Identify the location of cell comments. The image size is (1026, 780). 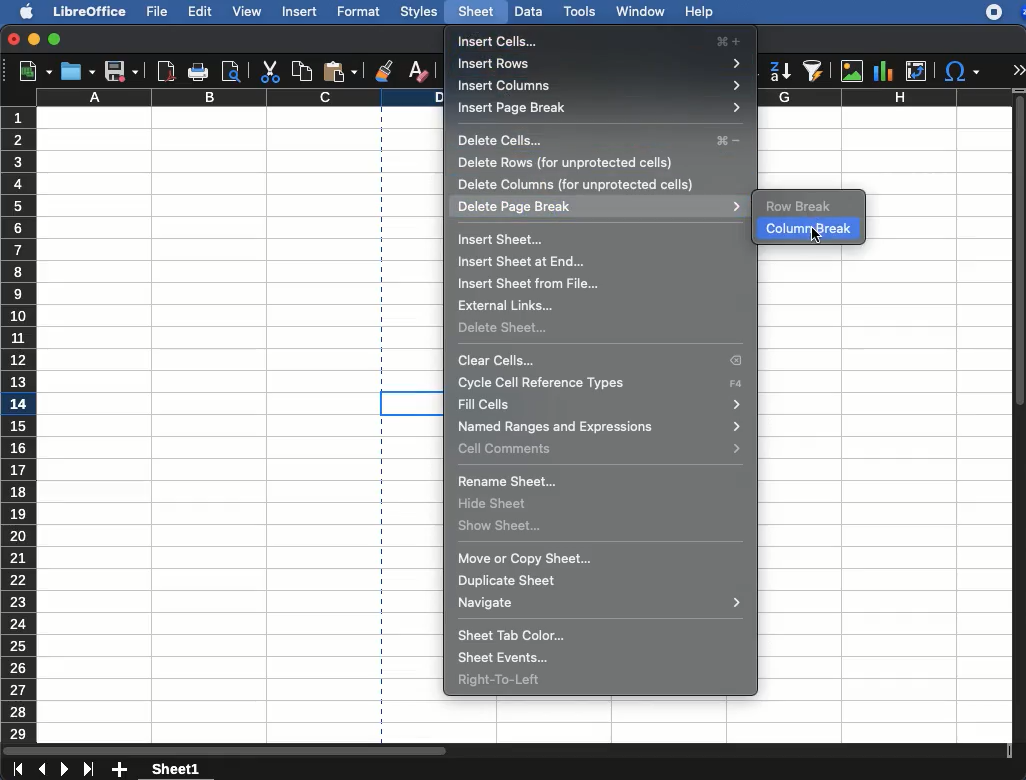
(603, 448).